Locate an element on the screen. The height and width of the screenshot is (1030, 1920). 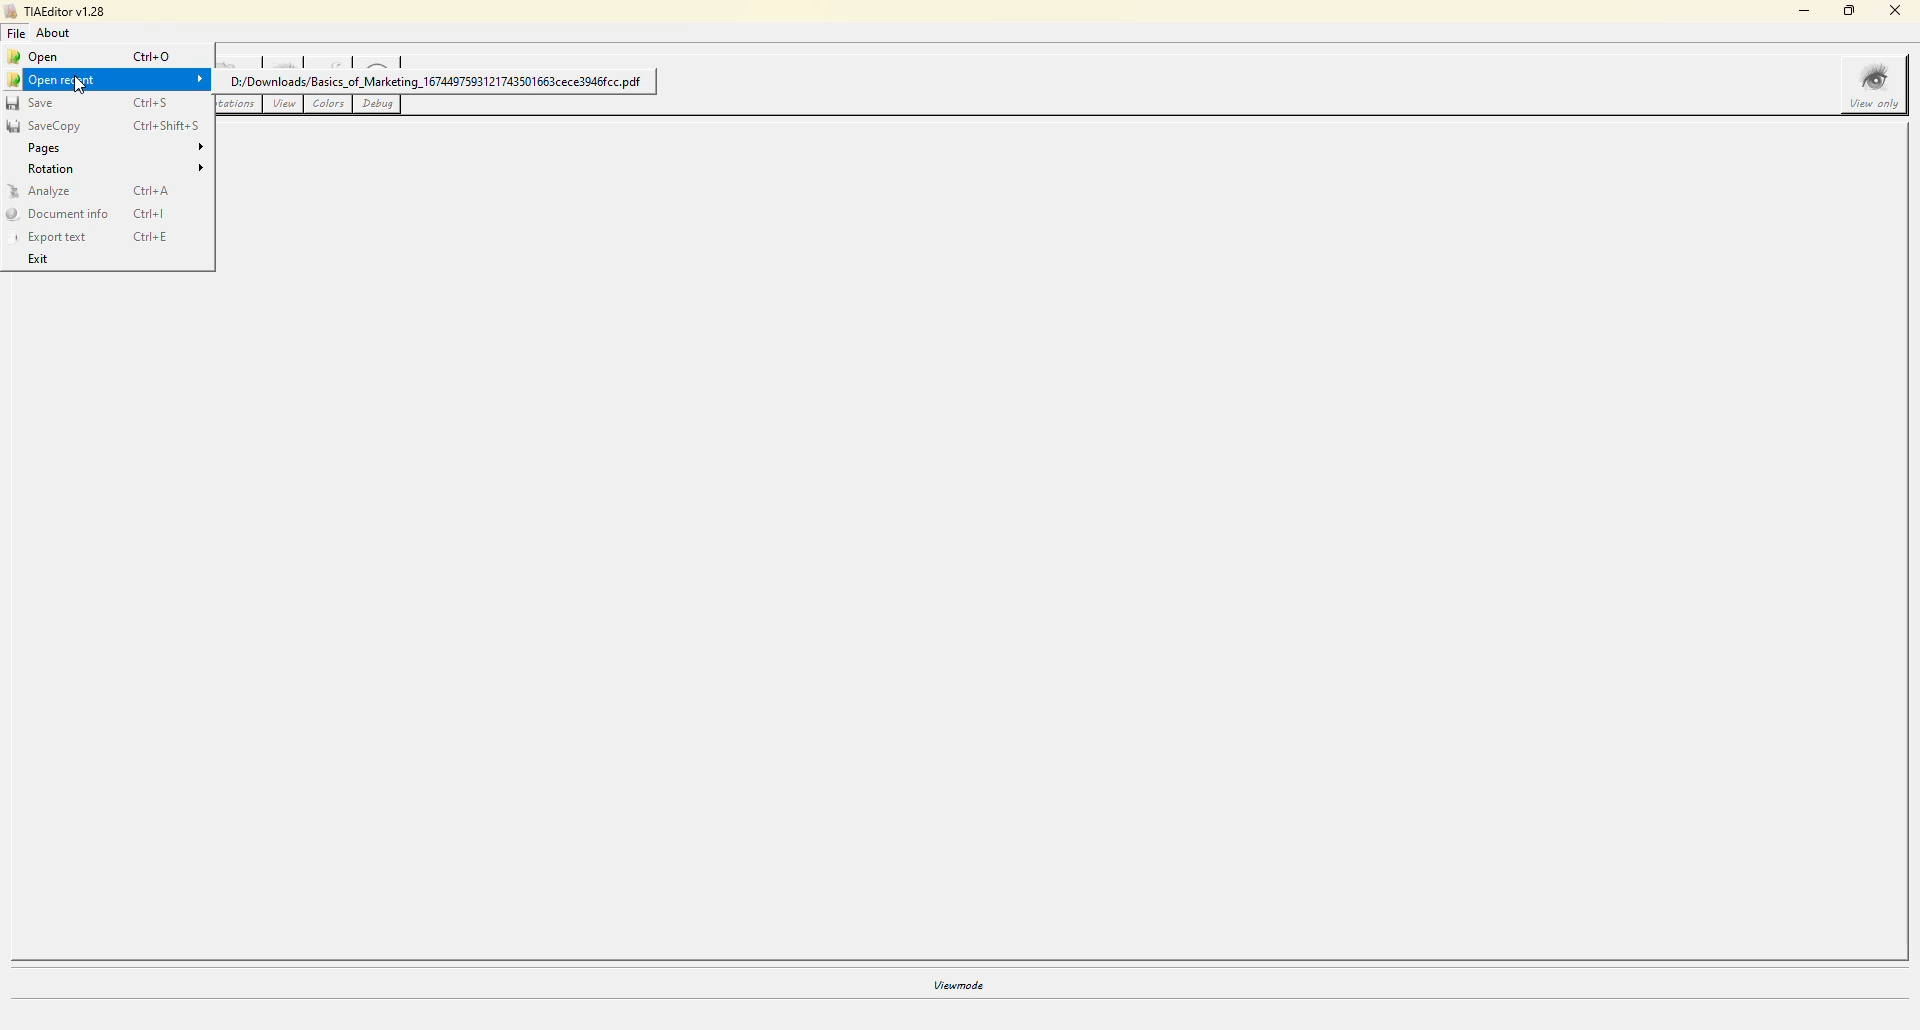
savecopy is located at coordinates (43, 127).